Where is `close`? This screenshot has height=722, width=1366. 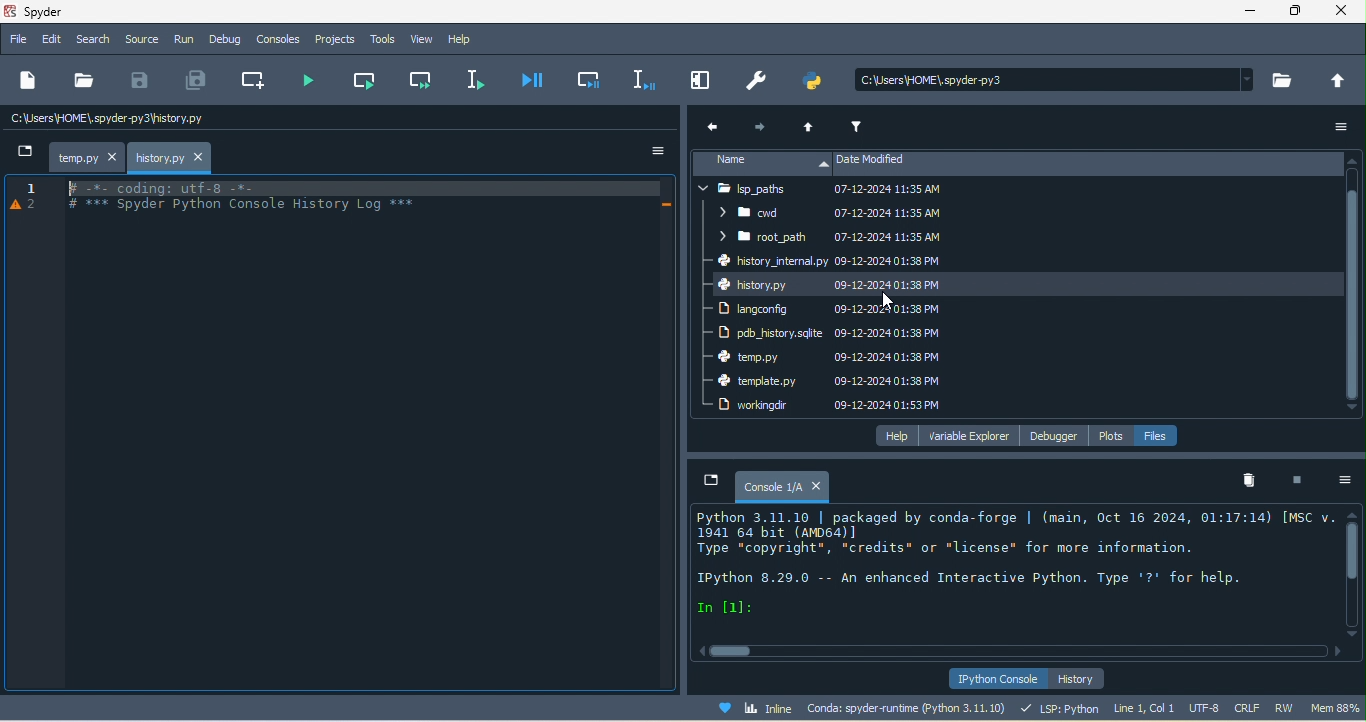
close is located at coordinates (1341, 11).